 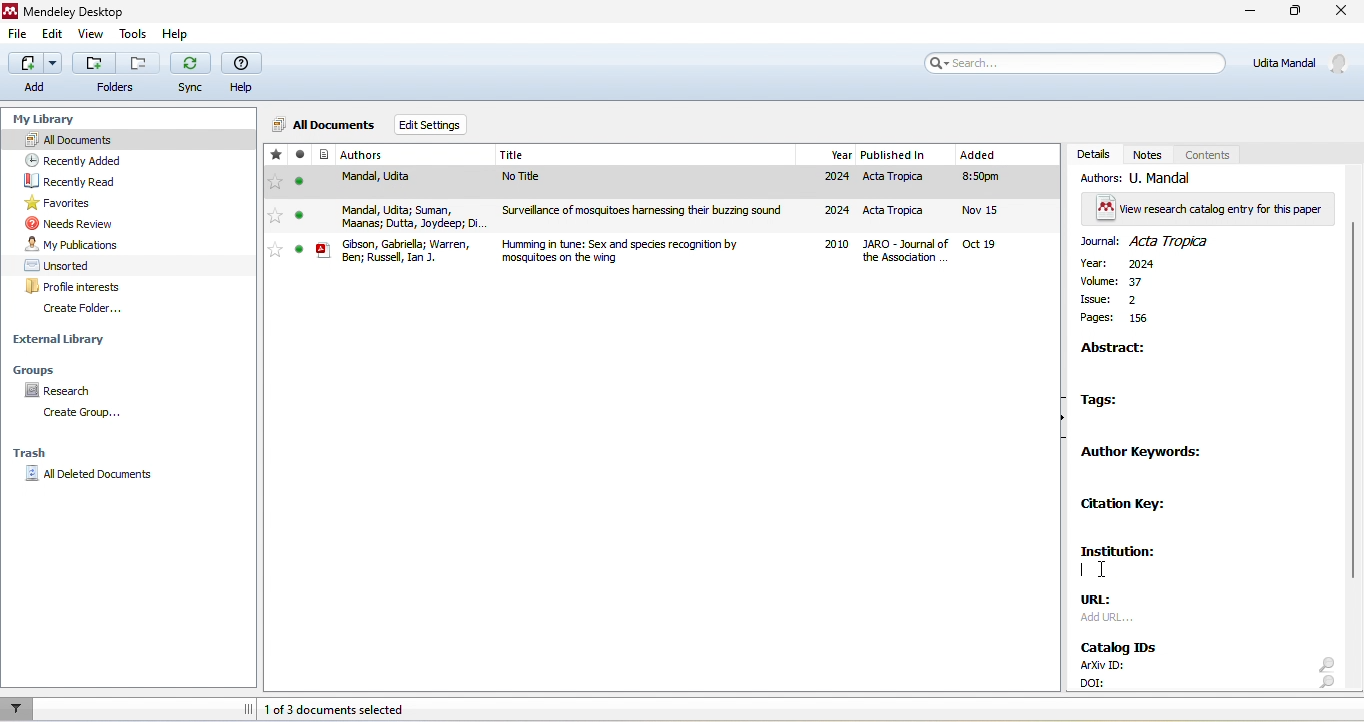 What do you see at coordinates (1253, 13) in the screenshot?
I see `minimize` at bounding box center [1253, 13].